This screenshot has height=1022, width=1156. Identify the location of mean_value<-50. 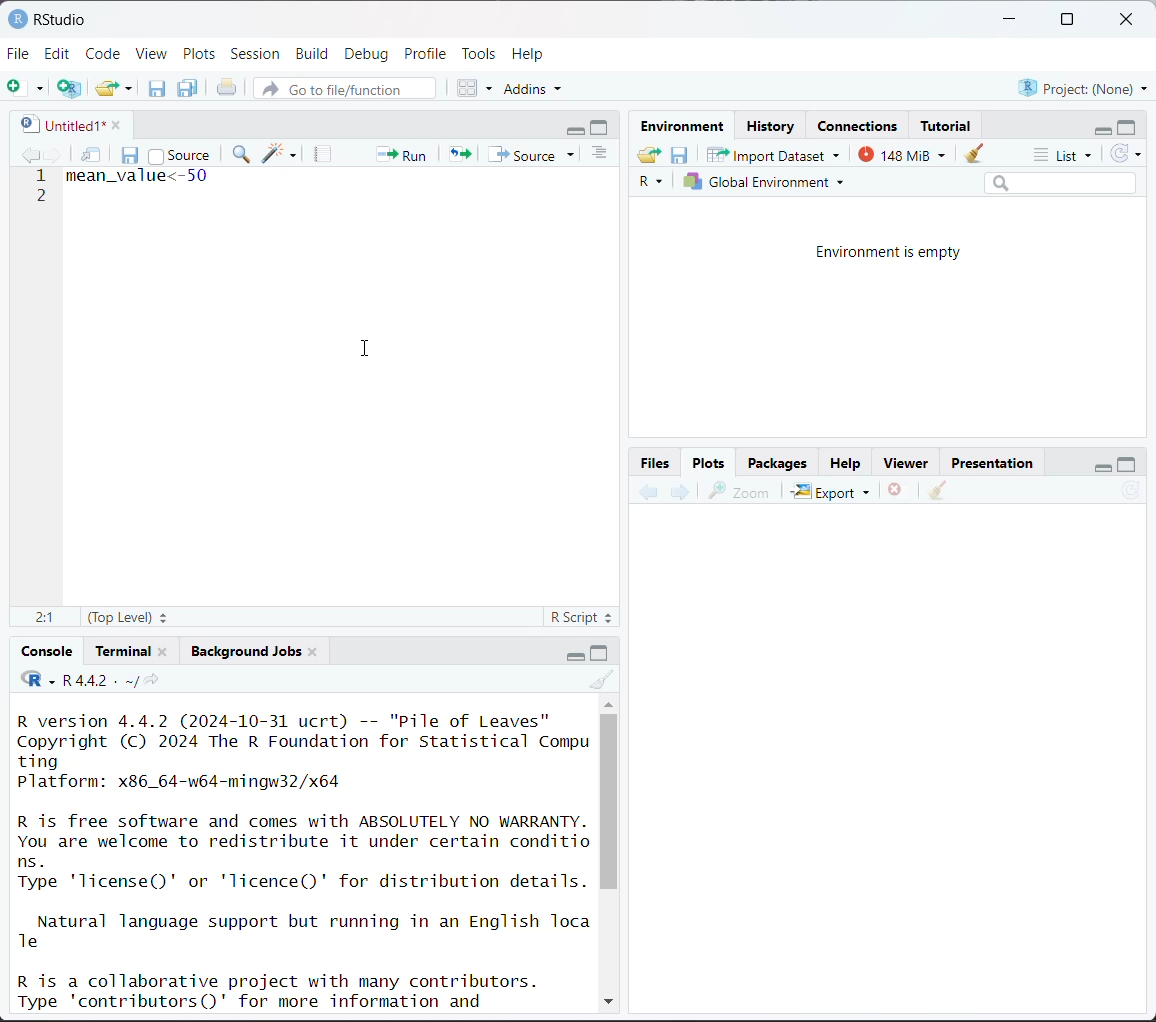
(140, 176).